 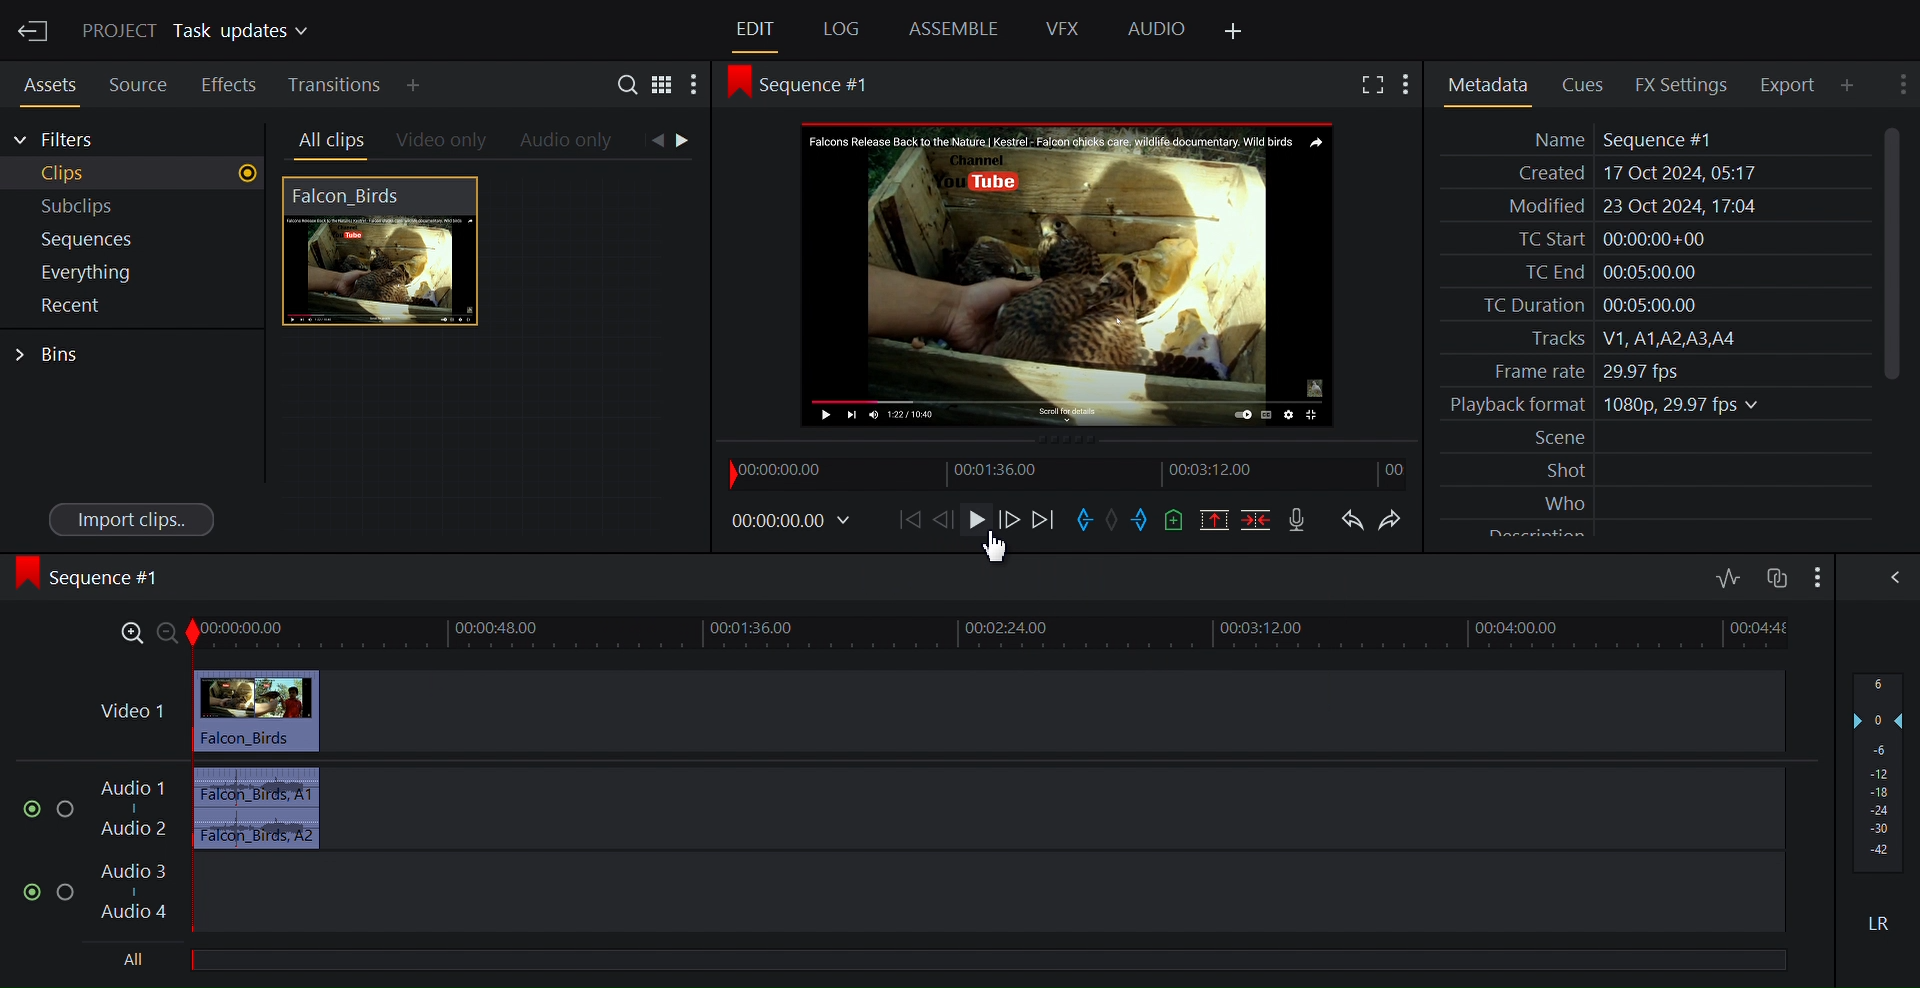 I want to click on Move back, so click(x=913, y=520).